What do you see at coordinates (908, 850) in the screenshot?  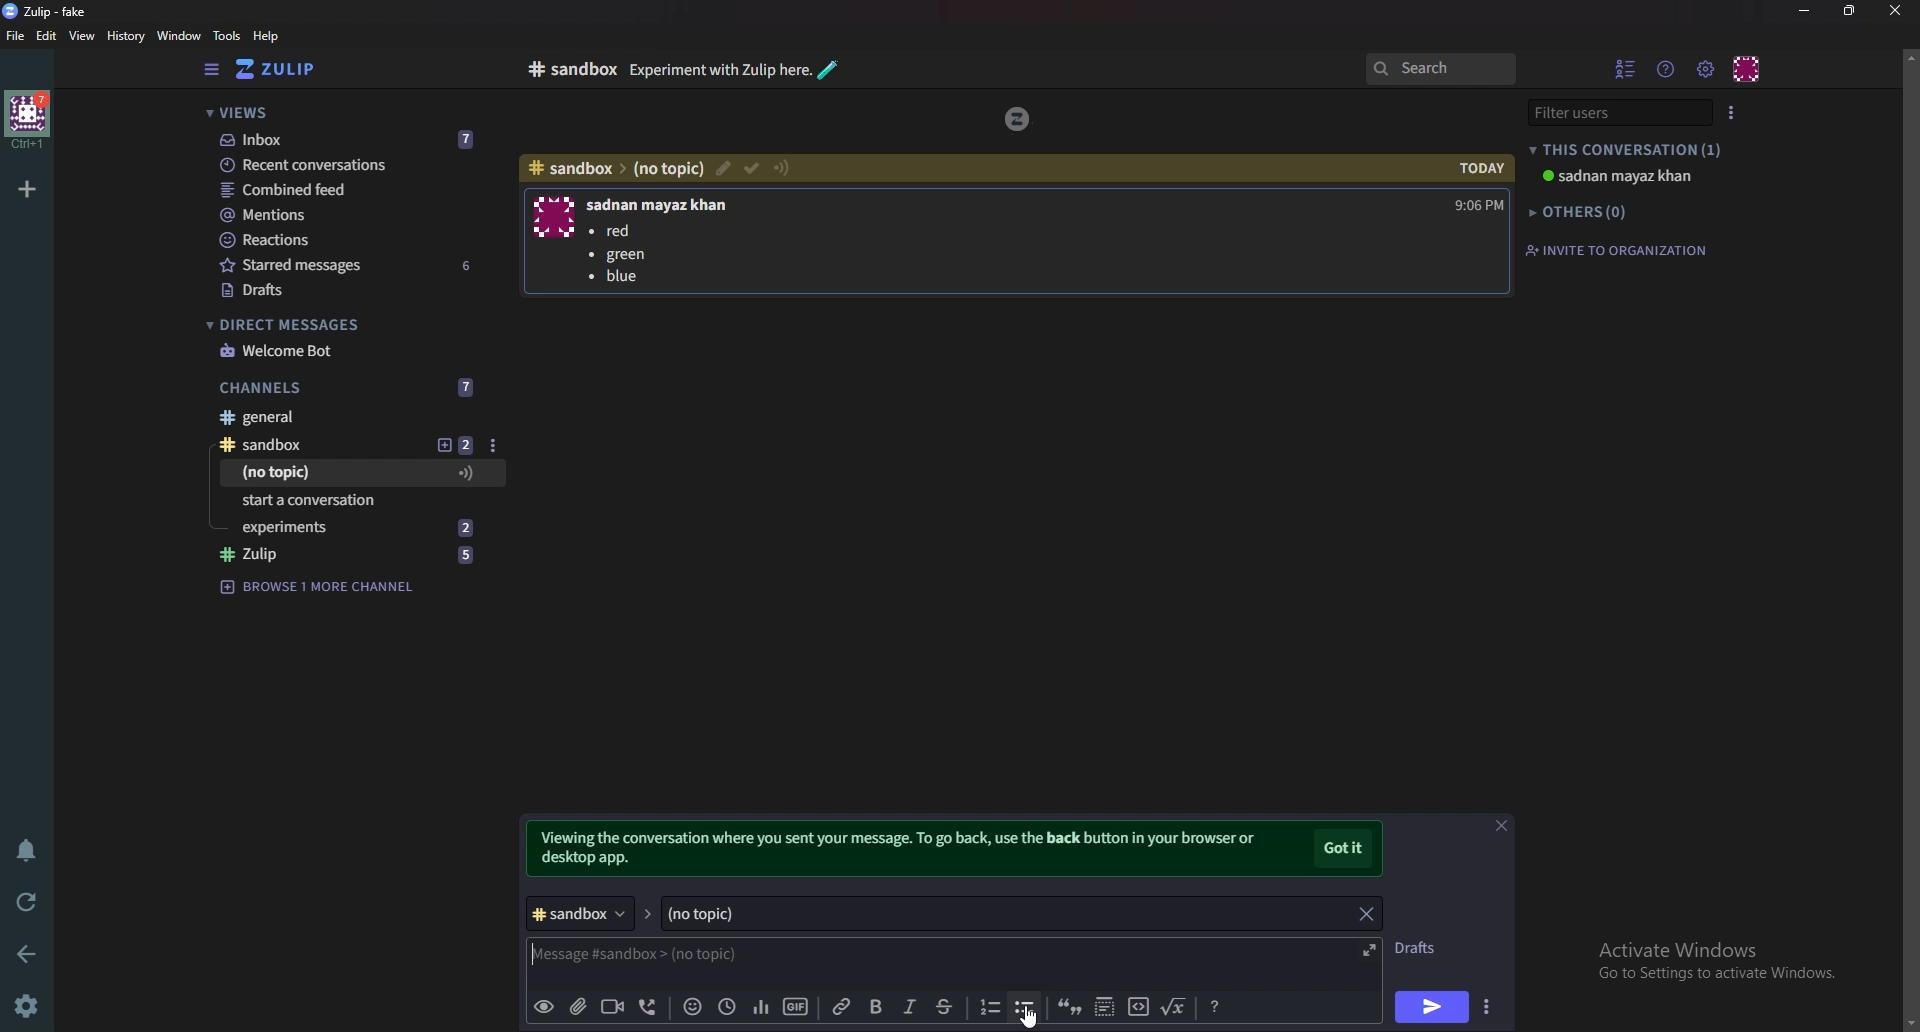 I see `use back button info` at bounding box center [908, 850].